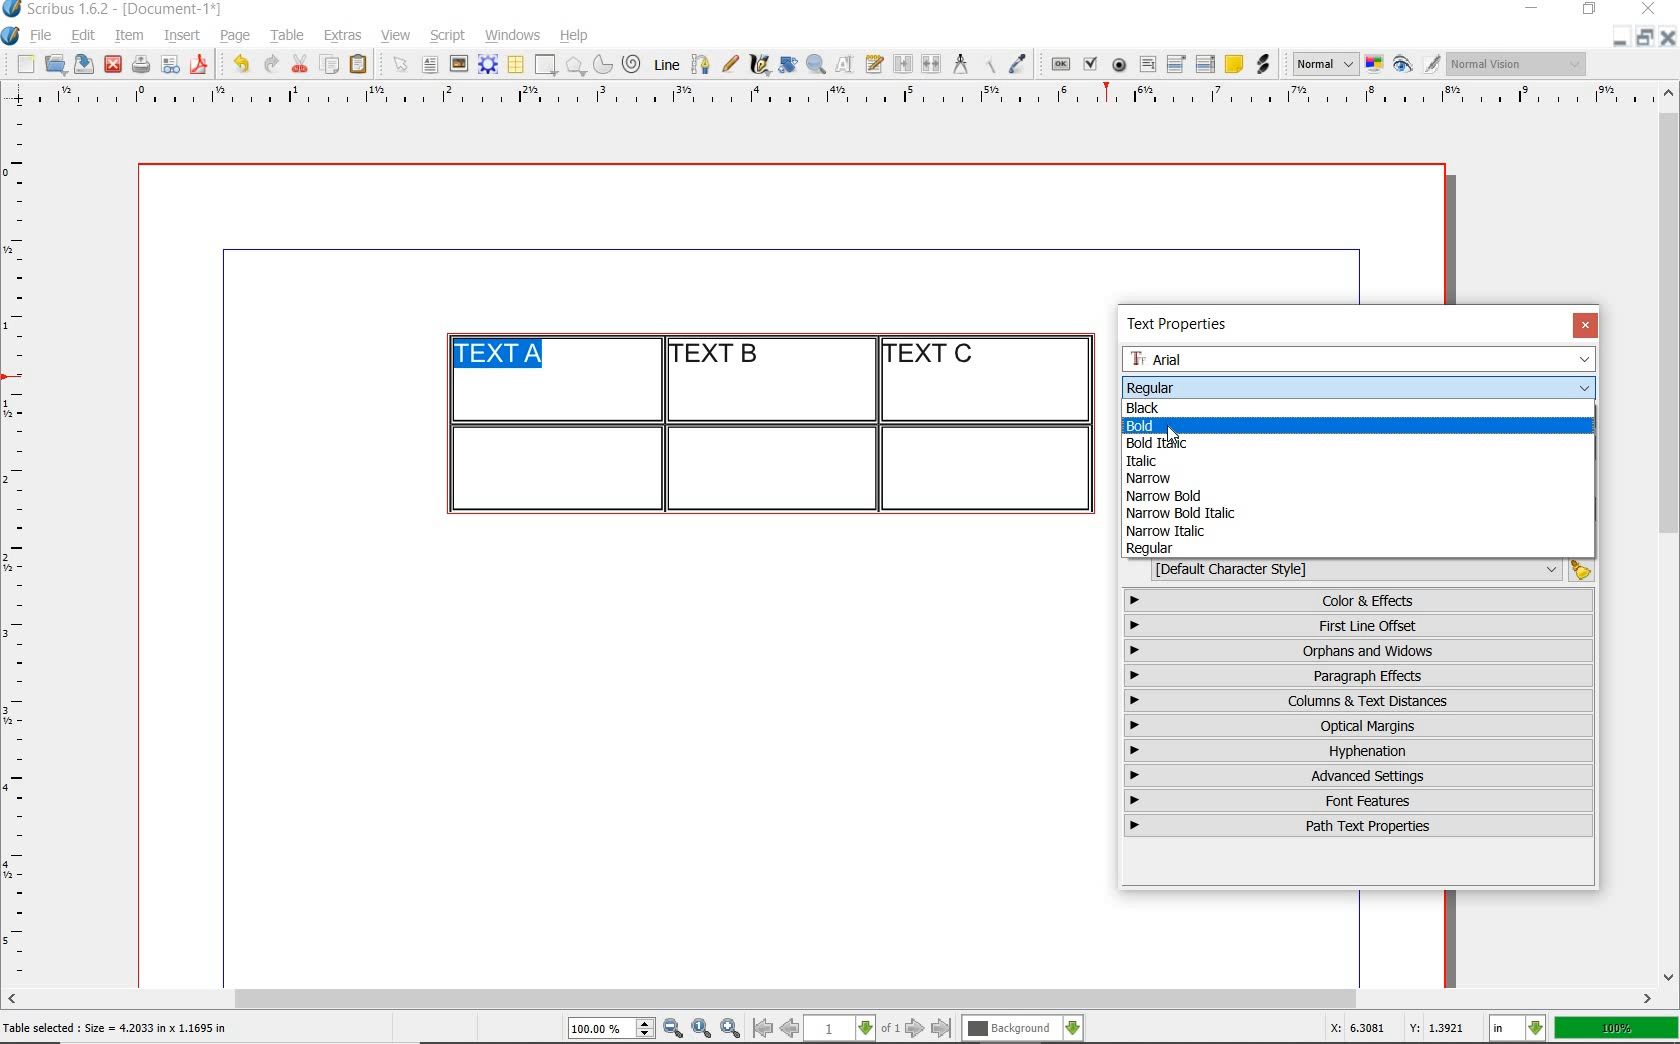 This screenshot has height=1044, width=1680. What do you see at coordinates (362, 65) in the screenshot?
I see `paste` at bounding box center [362, 65].